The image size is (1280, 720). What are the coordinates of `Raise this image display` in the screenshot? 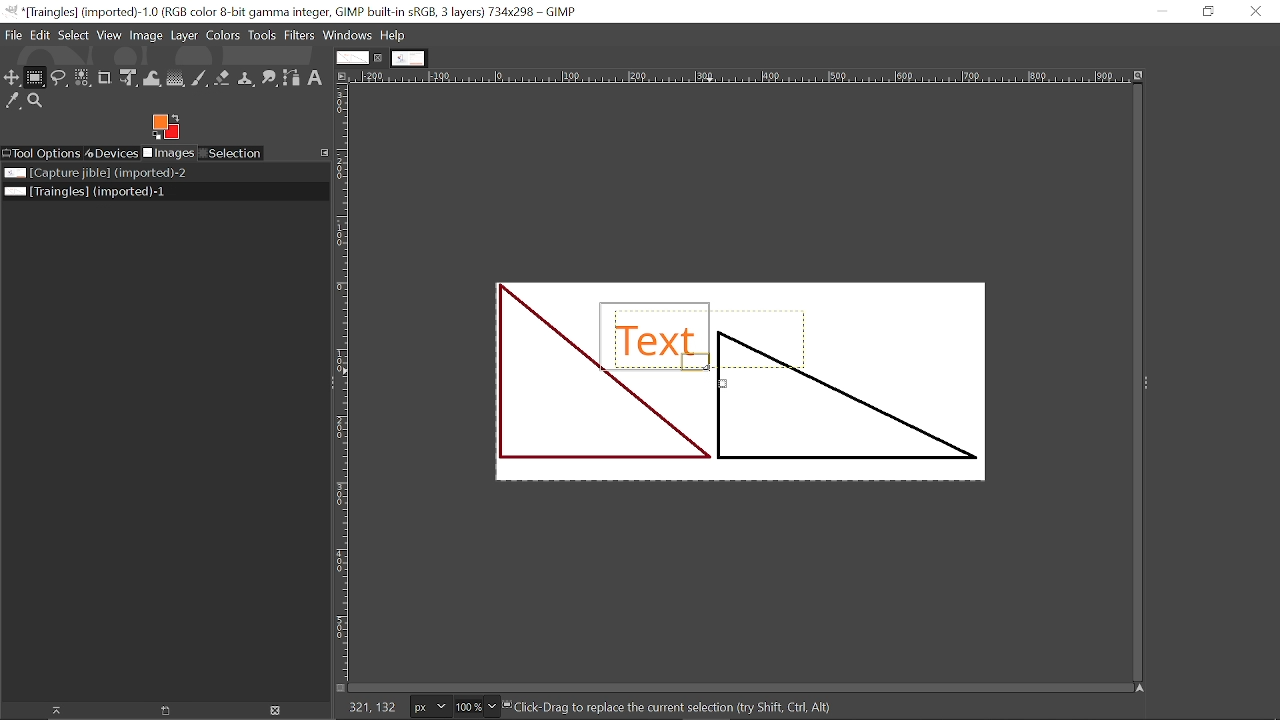 It's located at (54, 710).